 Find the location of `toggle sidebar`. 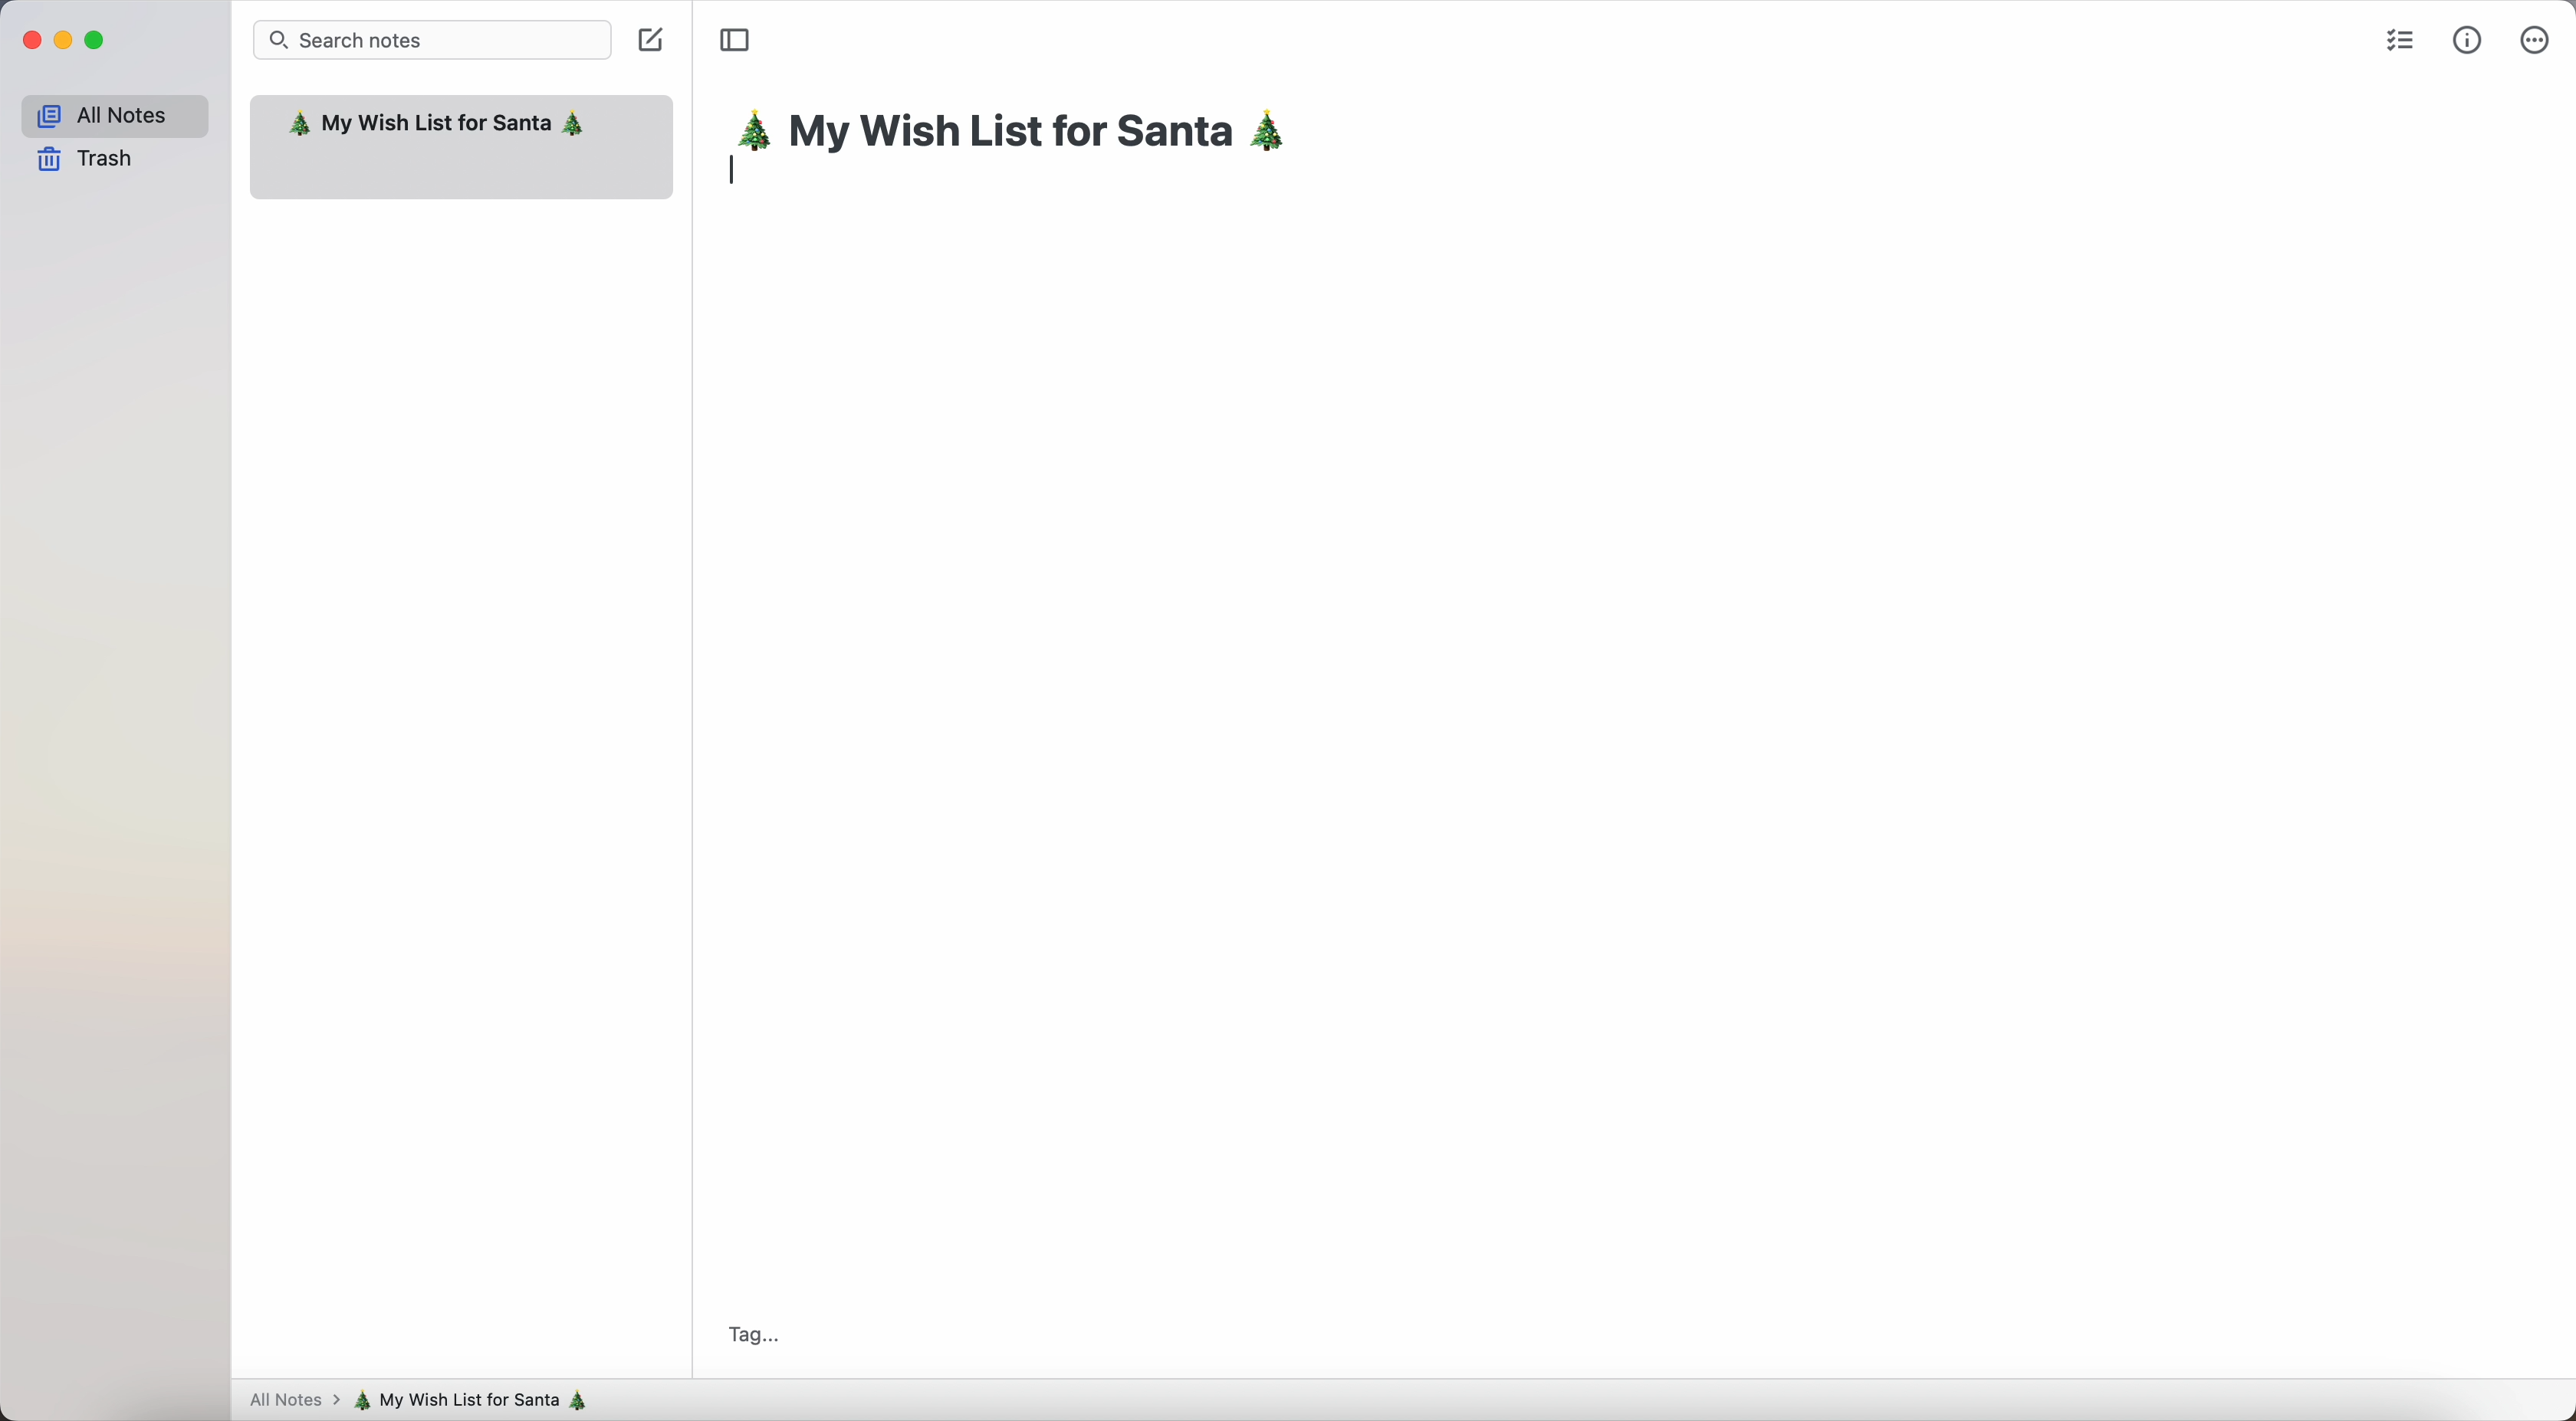

toggle sidebar is located at coordinates (734, 41).